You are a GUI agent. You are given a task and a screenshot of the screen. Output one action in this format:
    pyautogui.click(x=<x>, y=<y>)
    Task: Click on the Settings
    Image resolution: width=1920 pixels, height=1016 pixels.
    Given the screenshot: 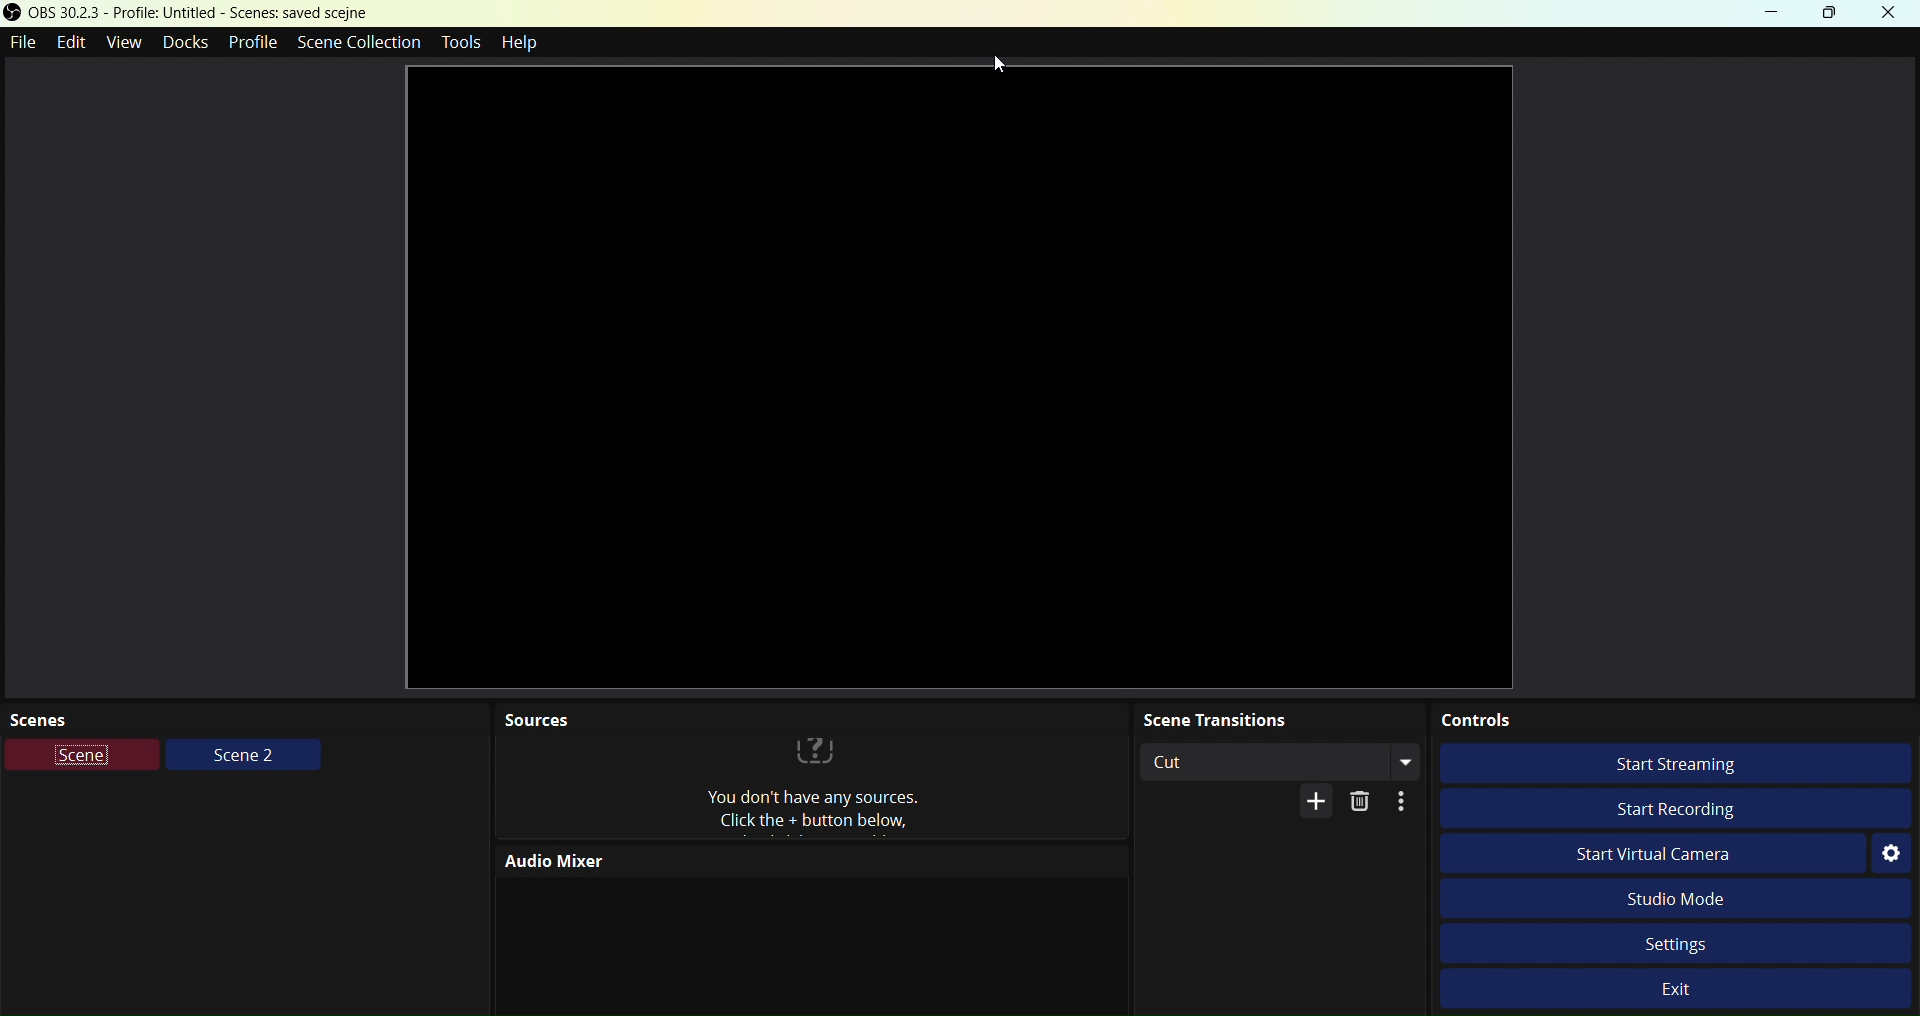 What is the action you would take?
    pyautogui.click(x=1675, y=943)
    